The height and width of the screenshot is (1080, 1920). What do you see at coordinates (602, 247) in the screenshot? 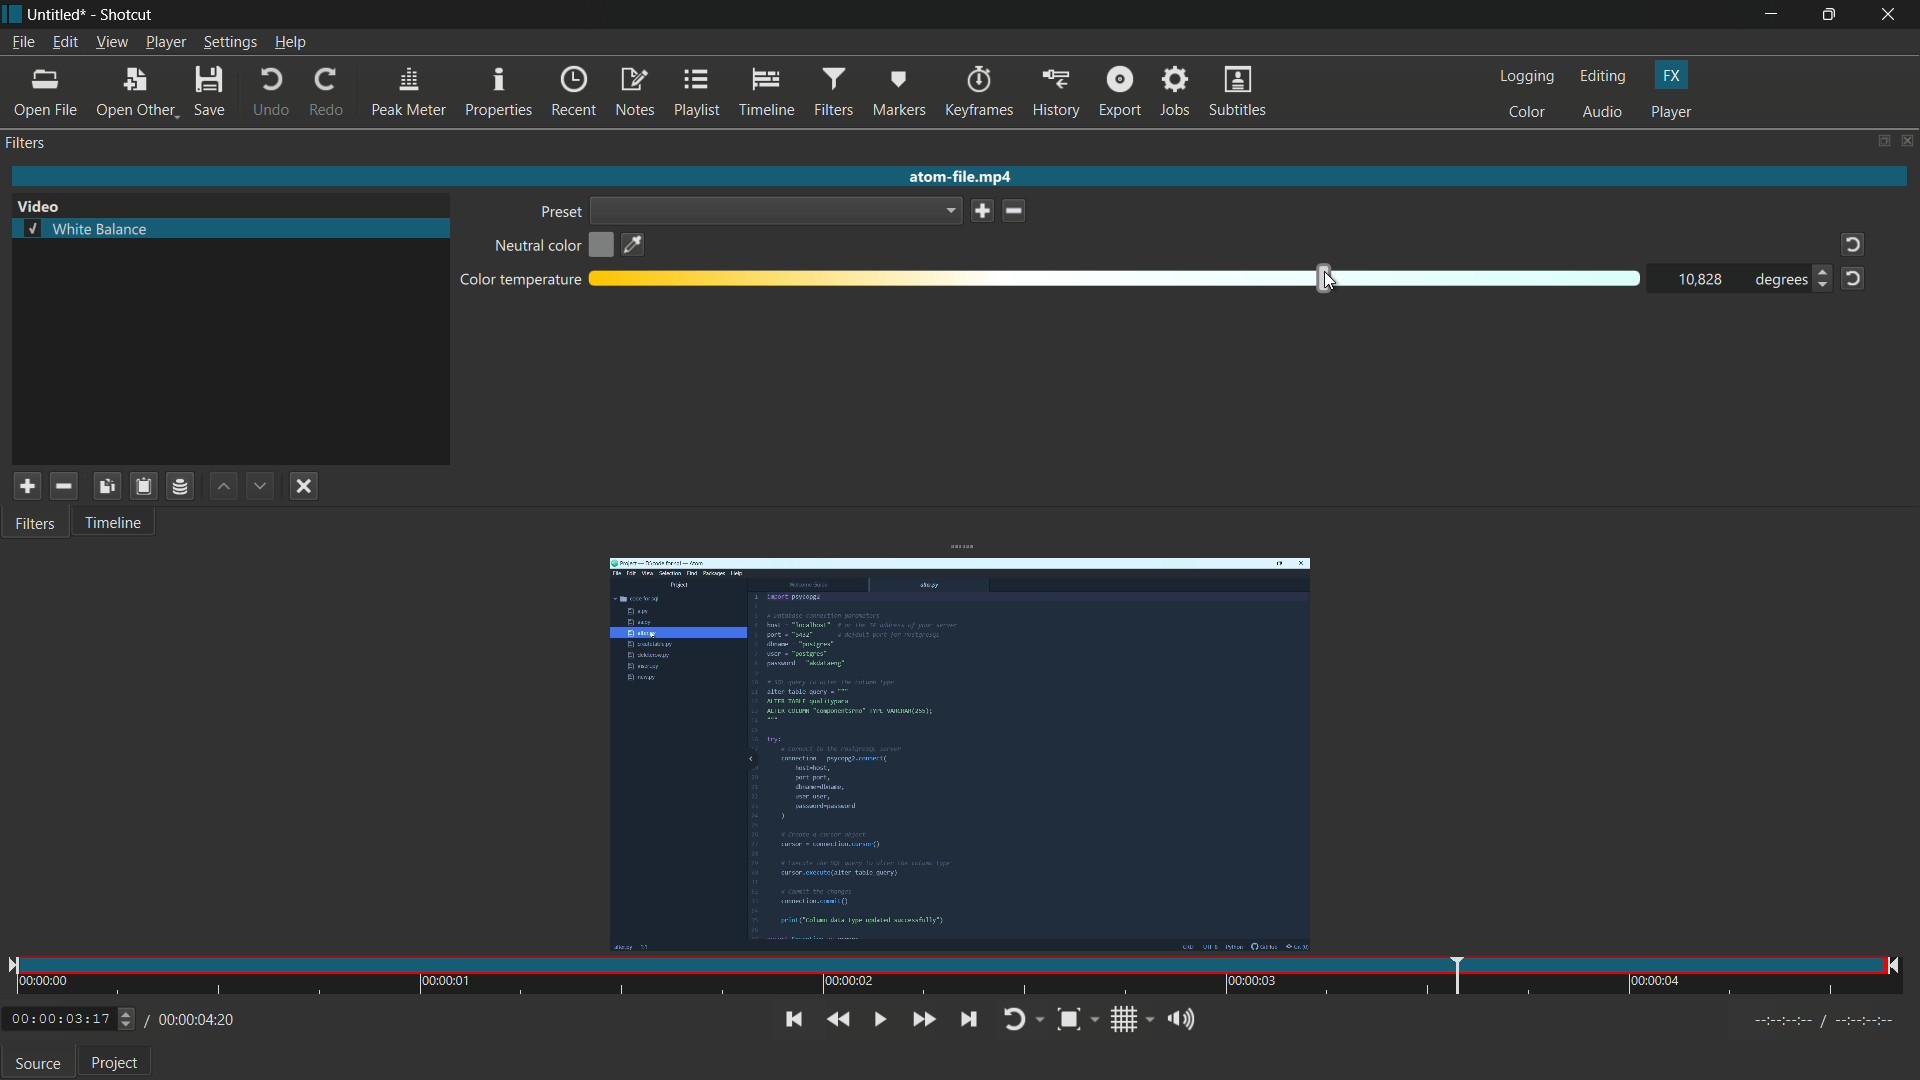
I see `open color dialog` at bounding box center [602, 247].